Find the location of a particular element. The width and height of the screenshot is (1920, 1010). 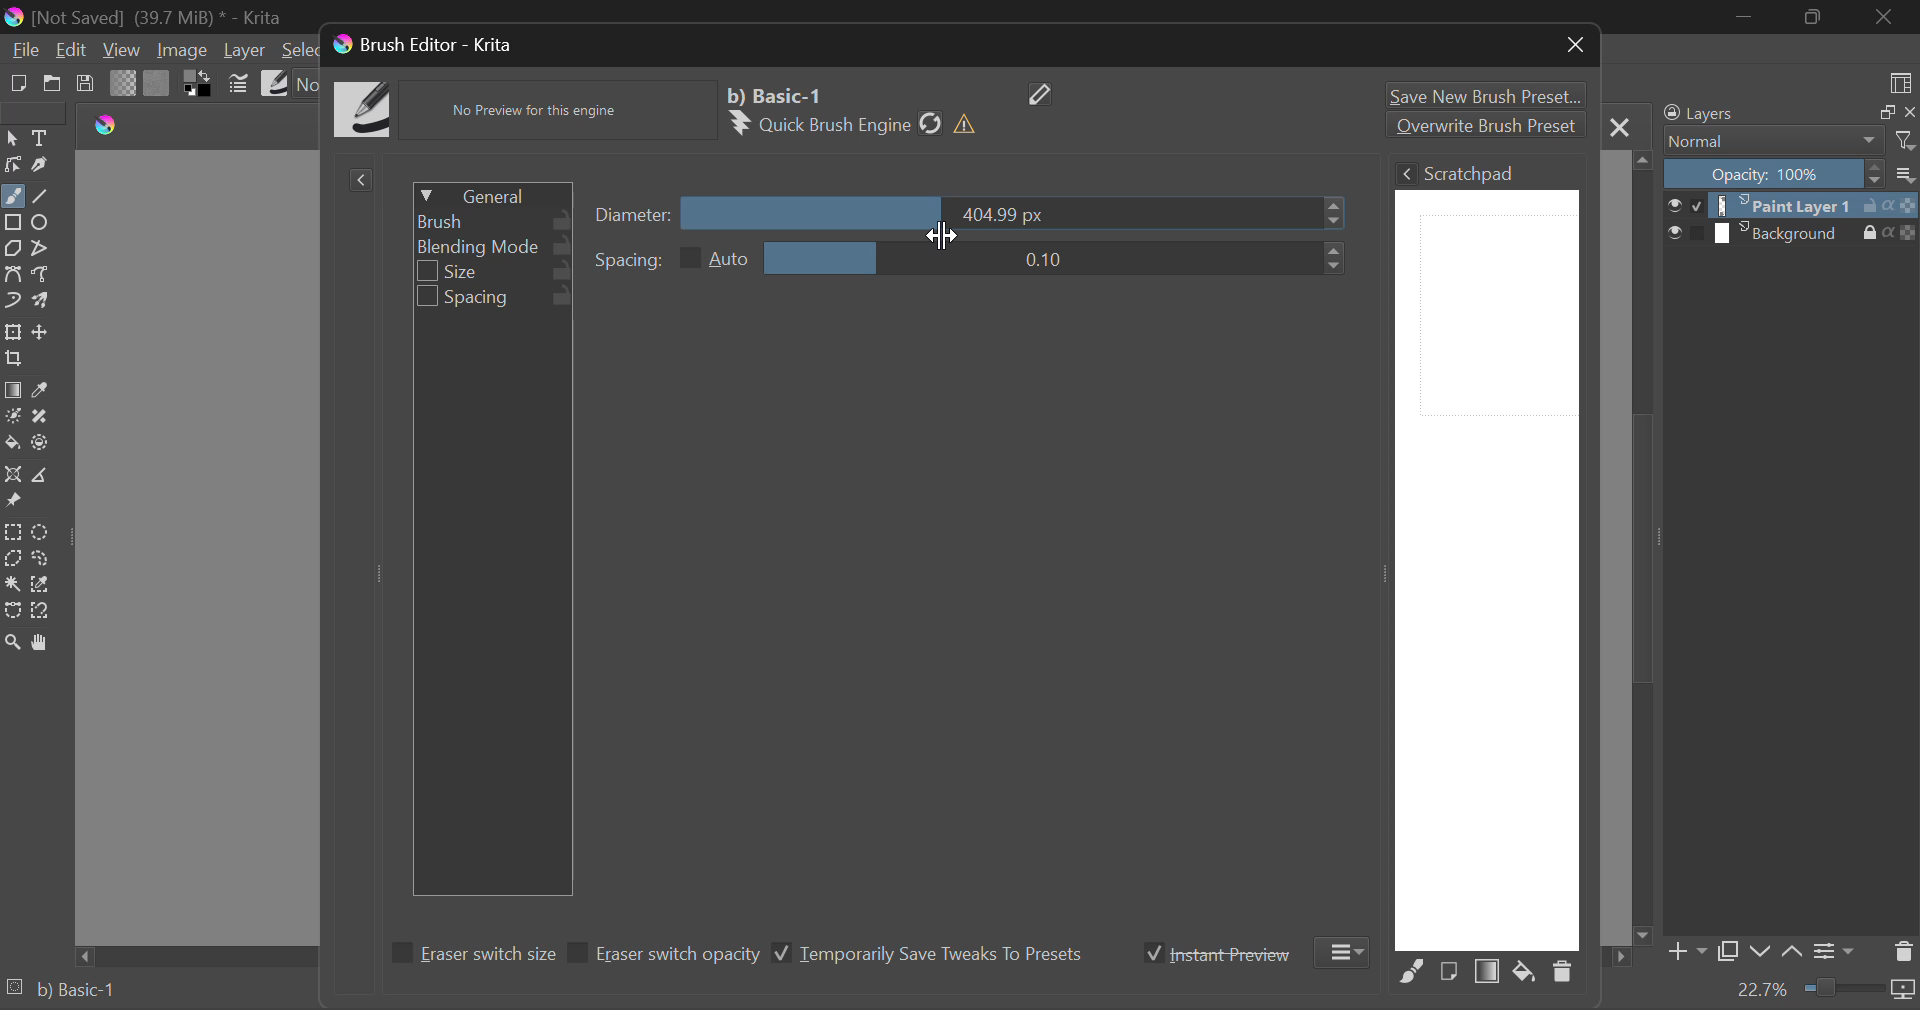

Pan is located at coordinates (44, 642).